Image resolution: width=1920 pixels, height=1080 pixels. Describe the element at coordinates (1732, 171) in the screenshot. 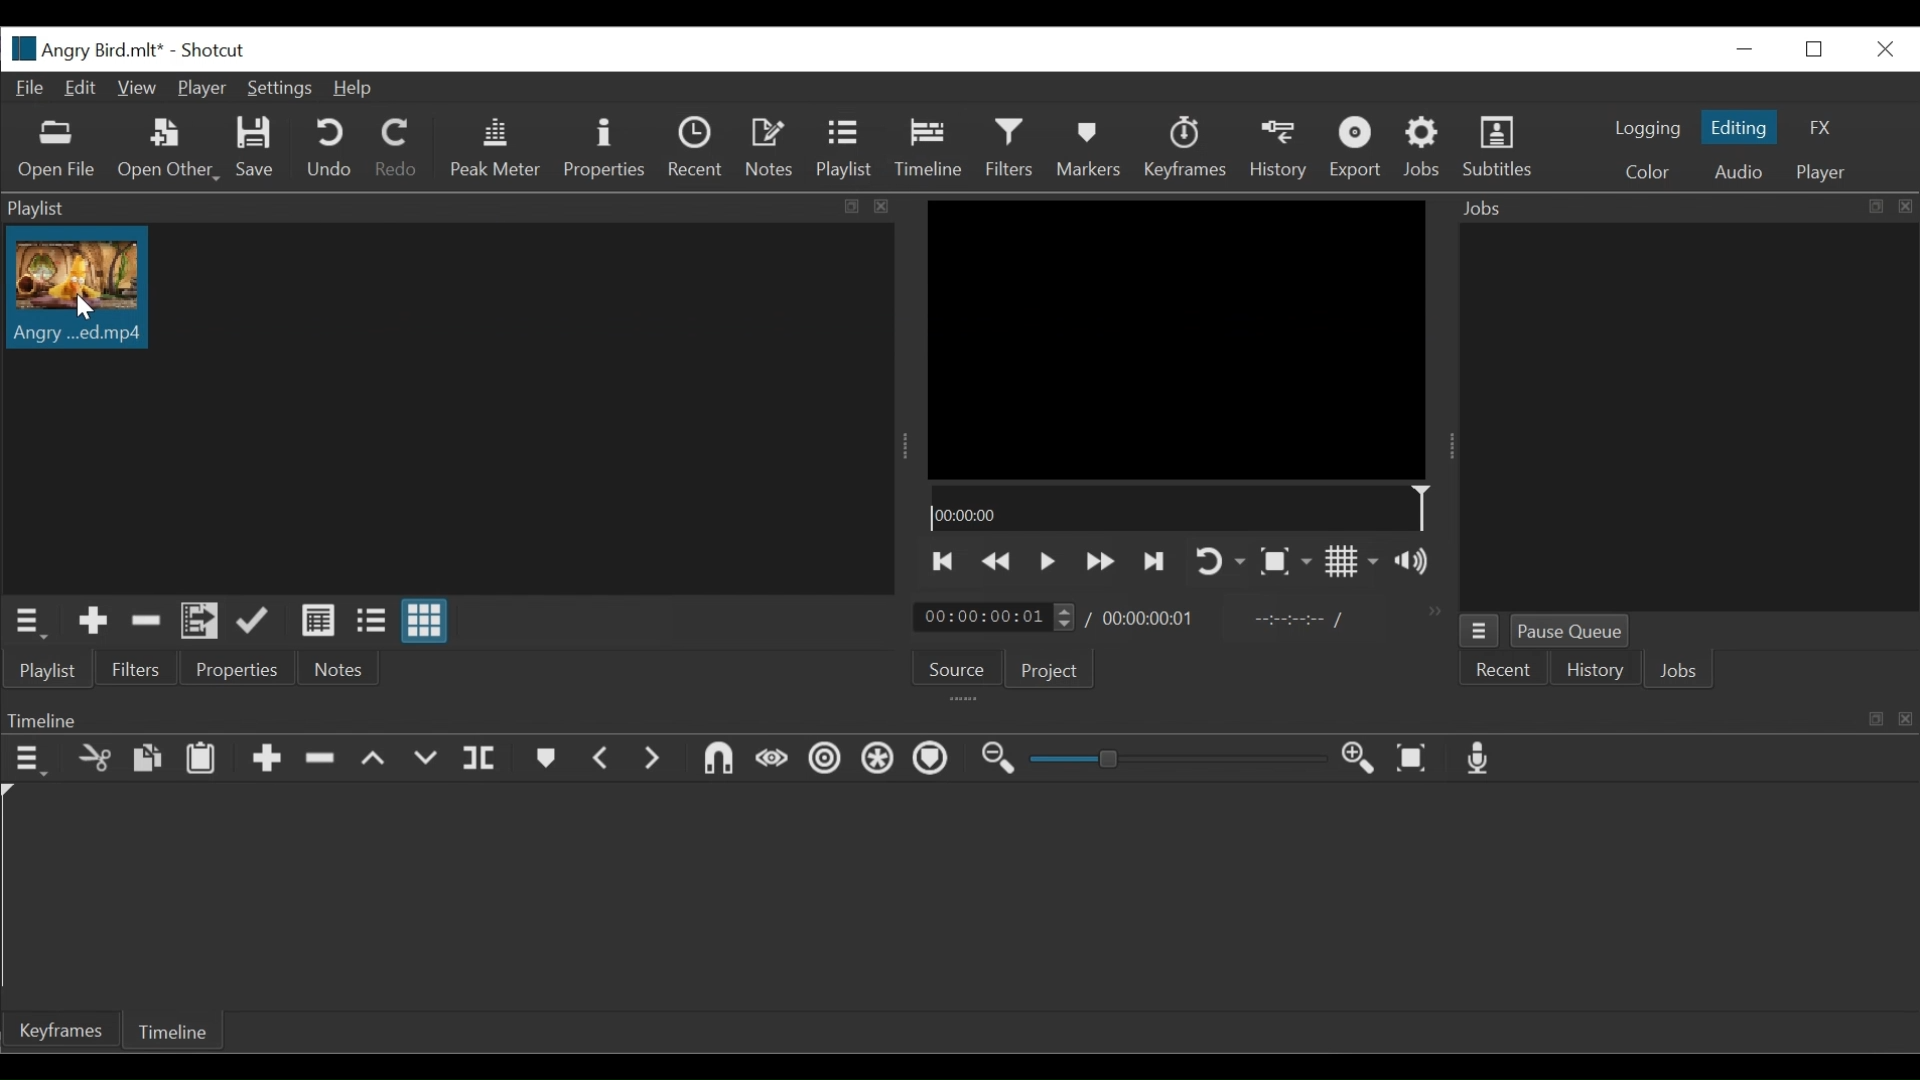

I see `Audio` at that location.